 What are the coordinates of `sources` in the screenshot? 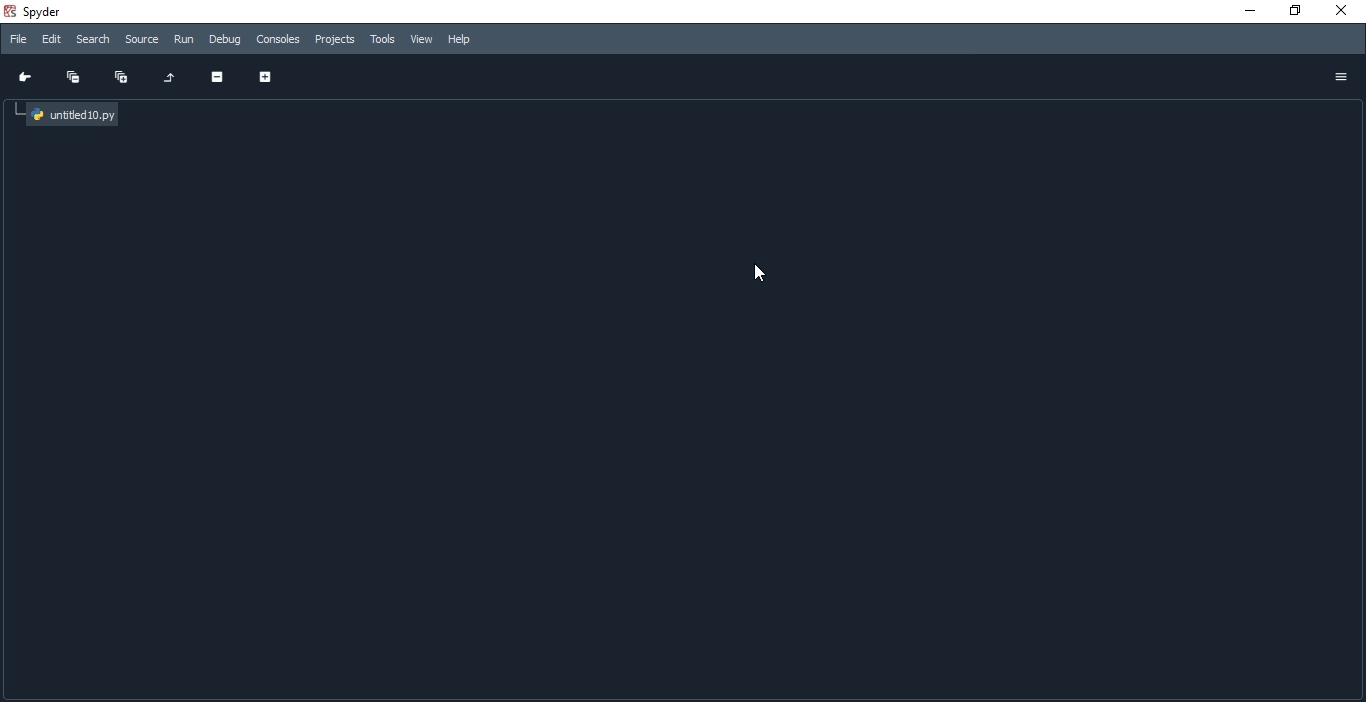 It's located at (139, 39).